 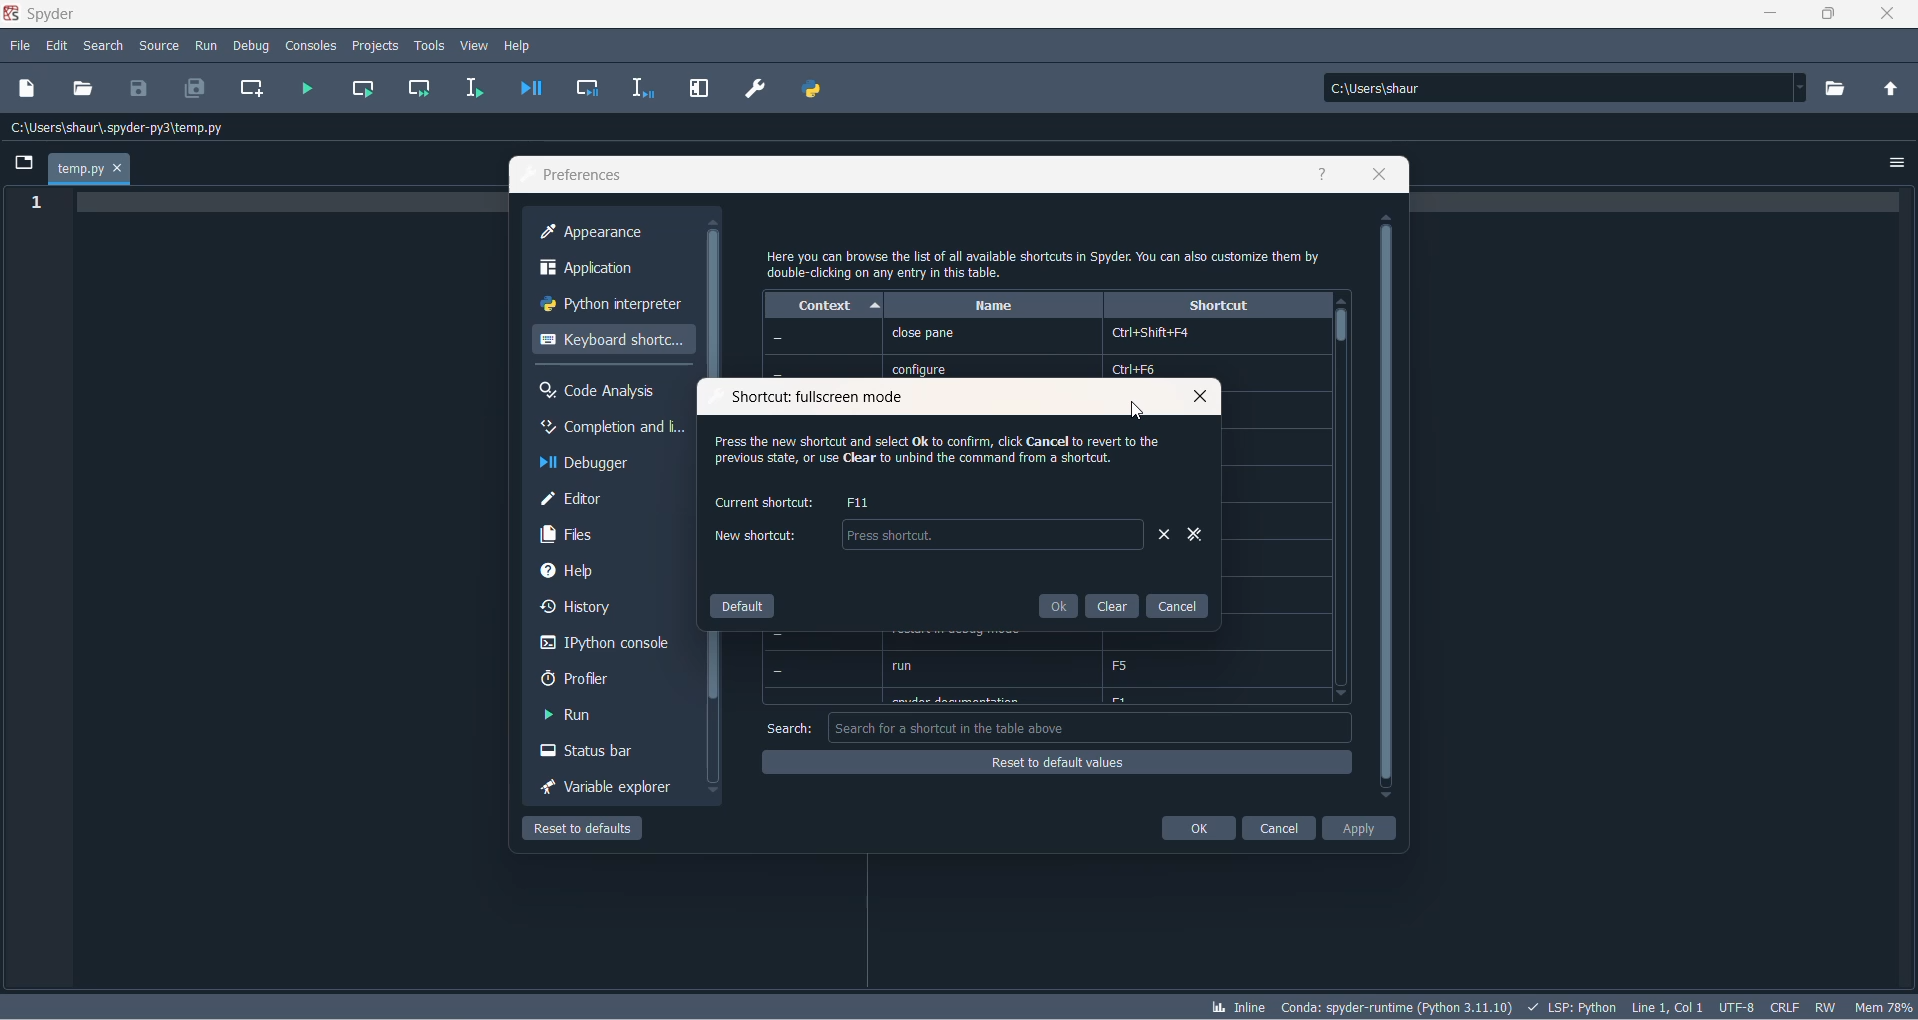 I want to click on file control, so click(x=1830, y=1006).